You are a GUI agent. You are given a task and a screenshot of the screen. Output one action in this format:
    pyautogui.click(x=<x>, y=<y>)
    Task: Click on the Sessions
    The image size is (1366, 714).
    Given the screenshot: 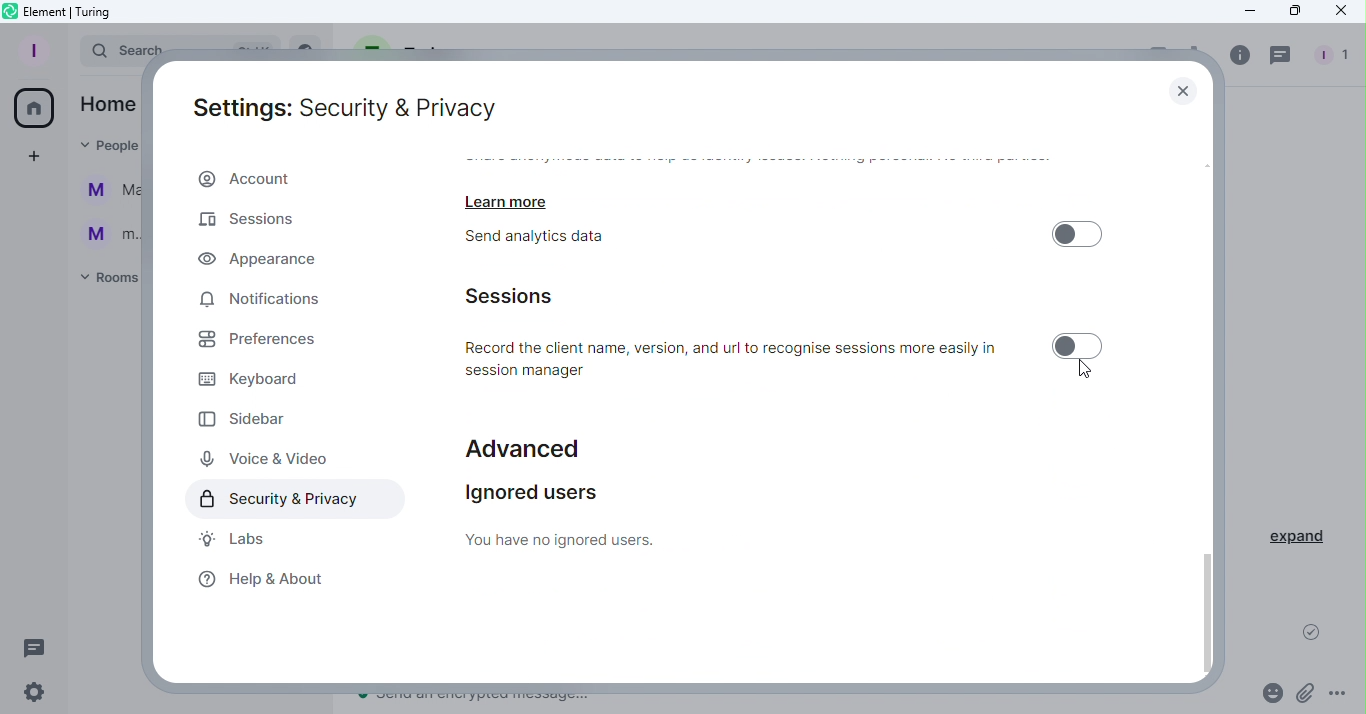 What is the action you would take?
    pyautogui.click(x=250, y=222)
    